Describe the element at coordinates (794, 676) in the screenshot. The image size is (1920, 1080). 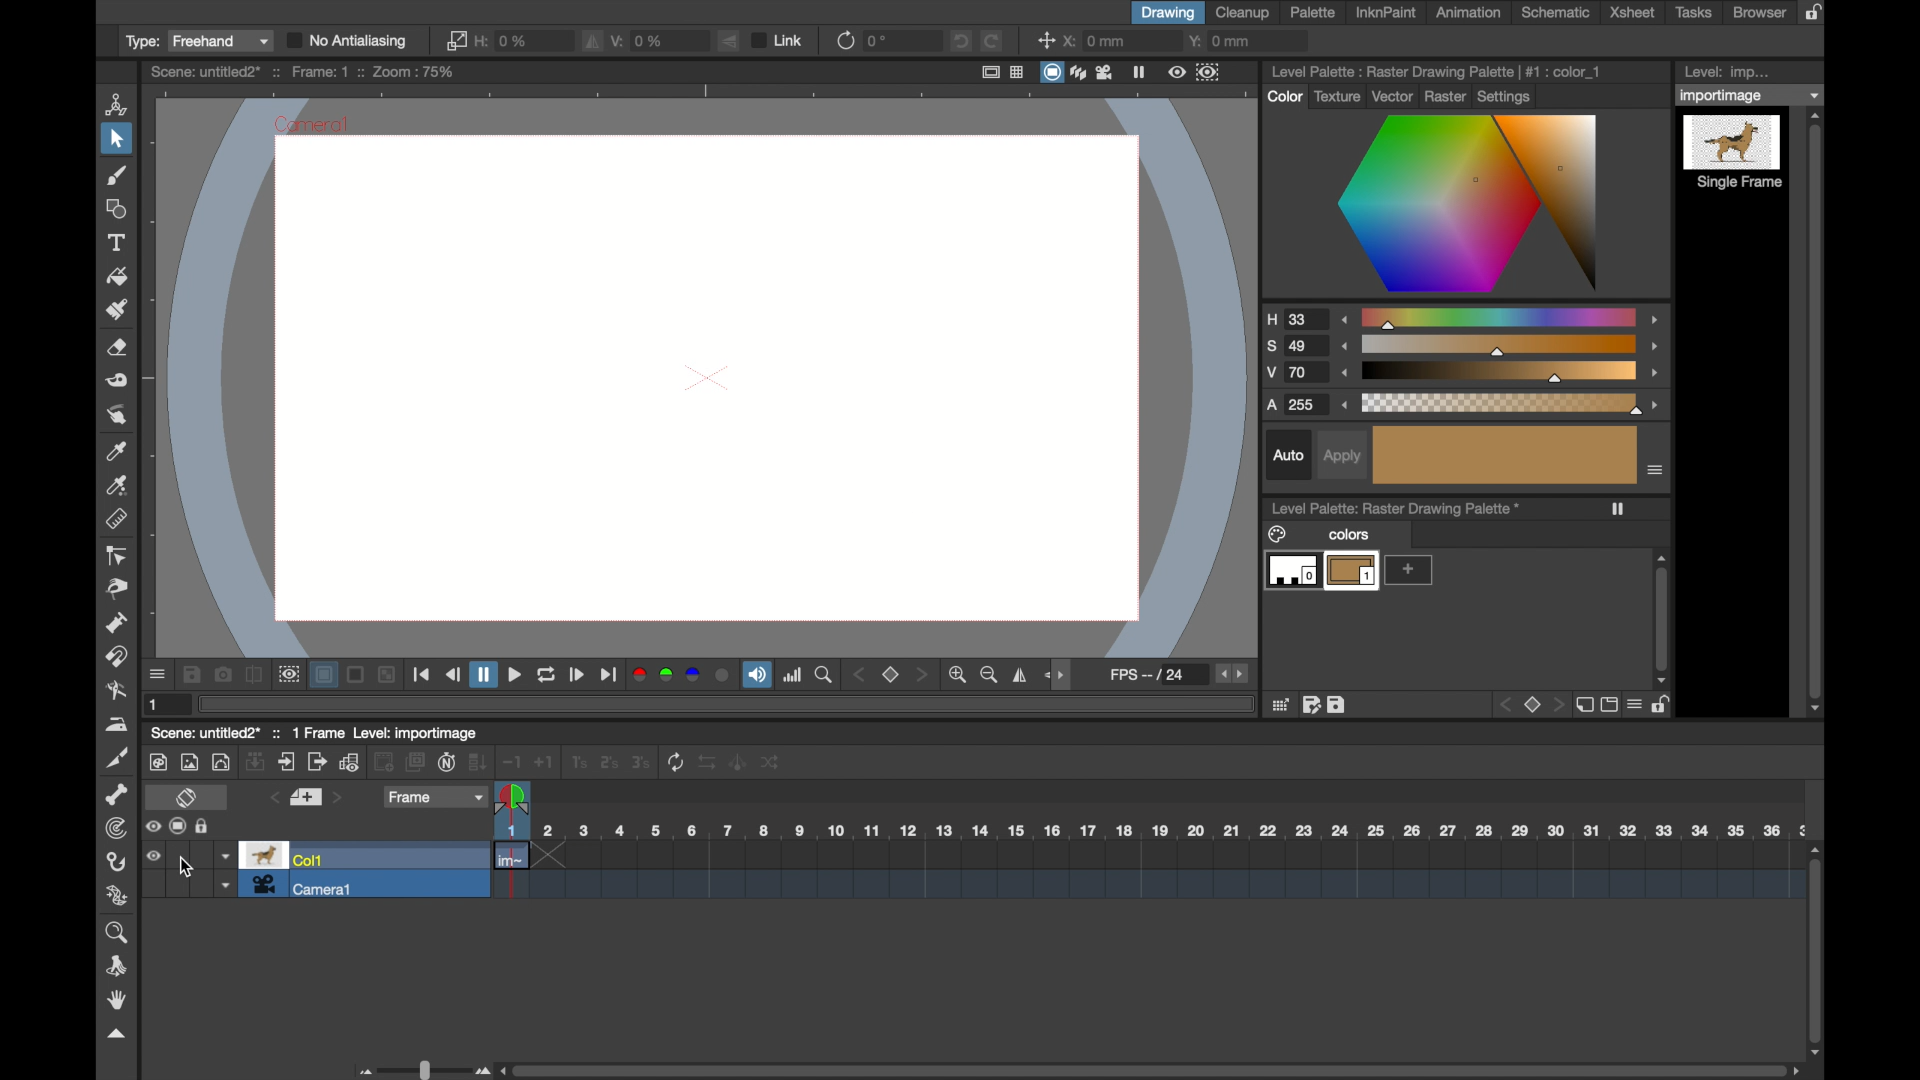
I see `histogram` at that location.